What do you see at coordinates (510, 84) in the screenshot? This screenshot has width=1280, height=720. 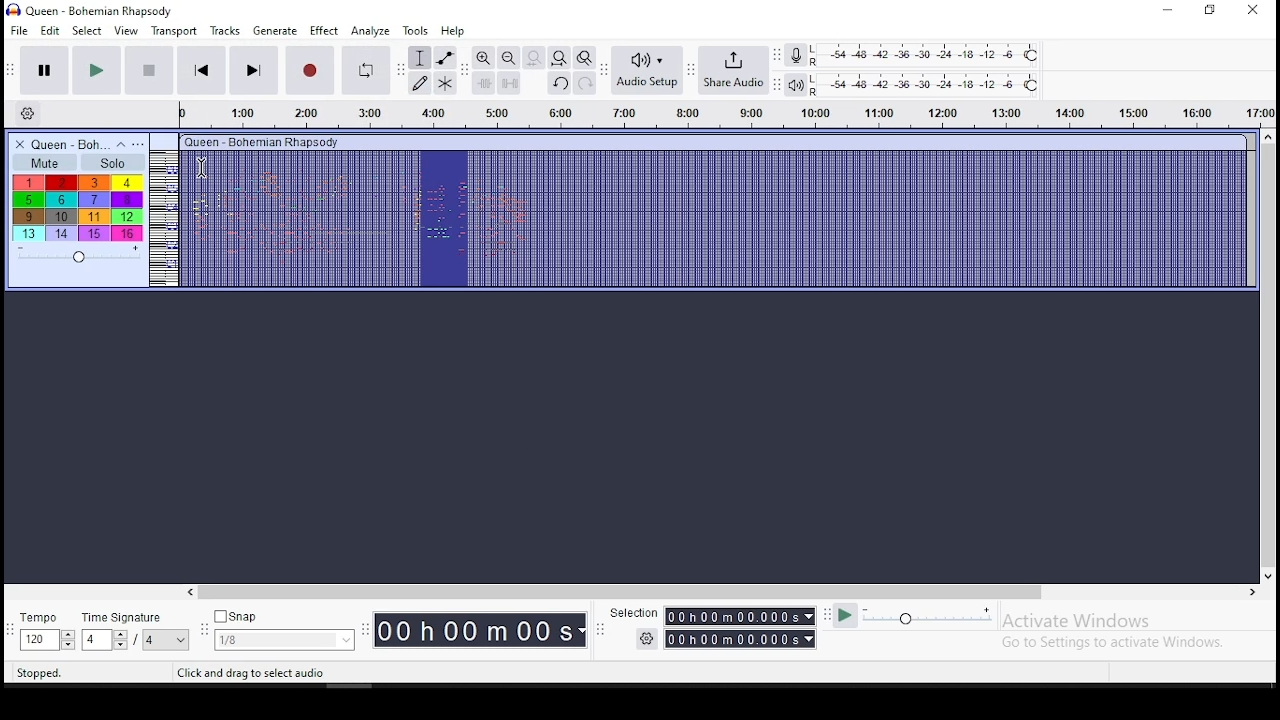 I see `silence selected audio` at bounding box center [510, 84].